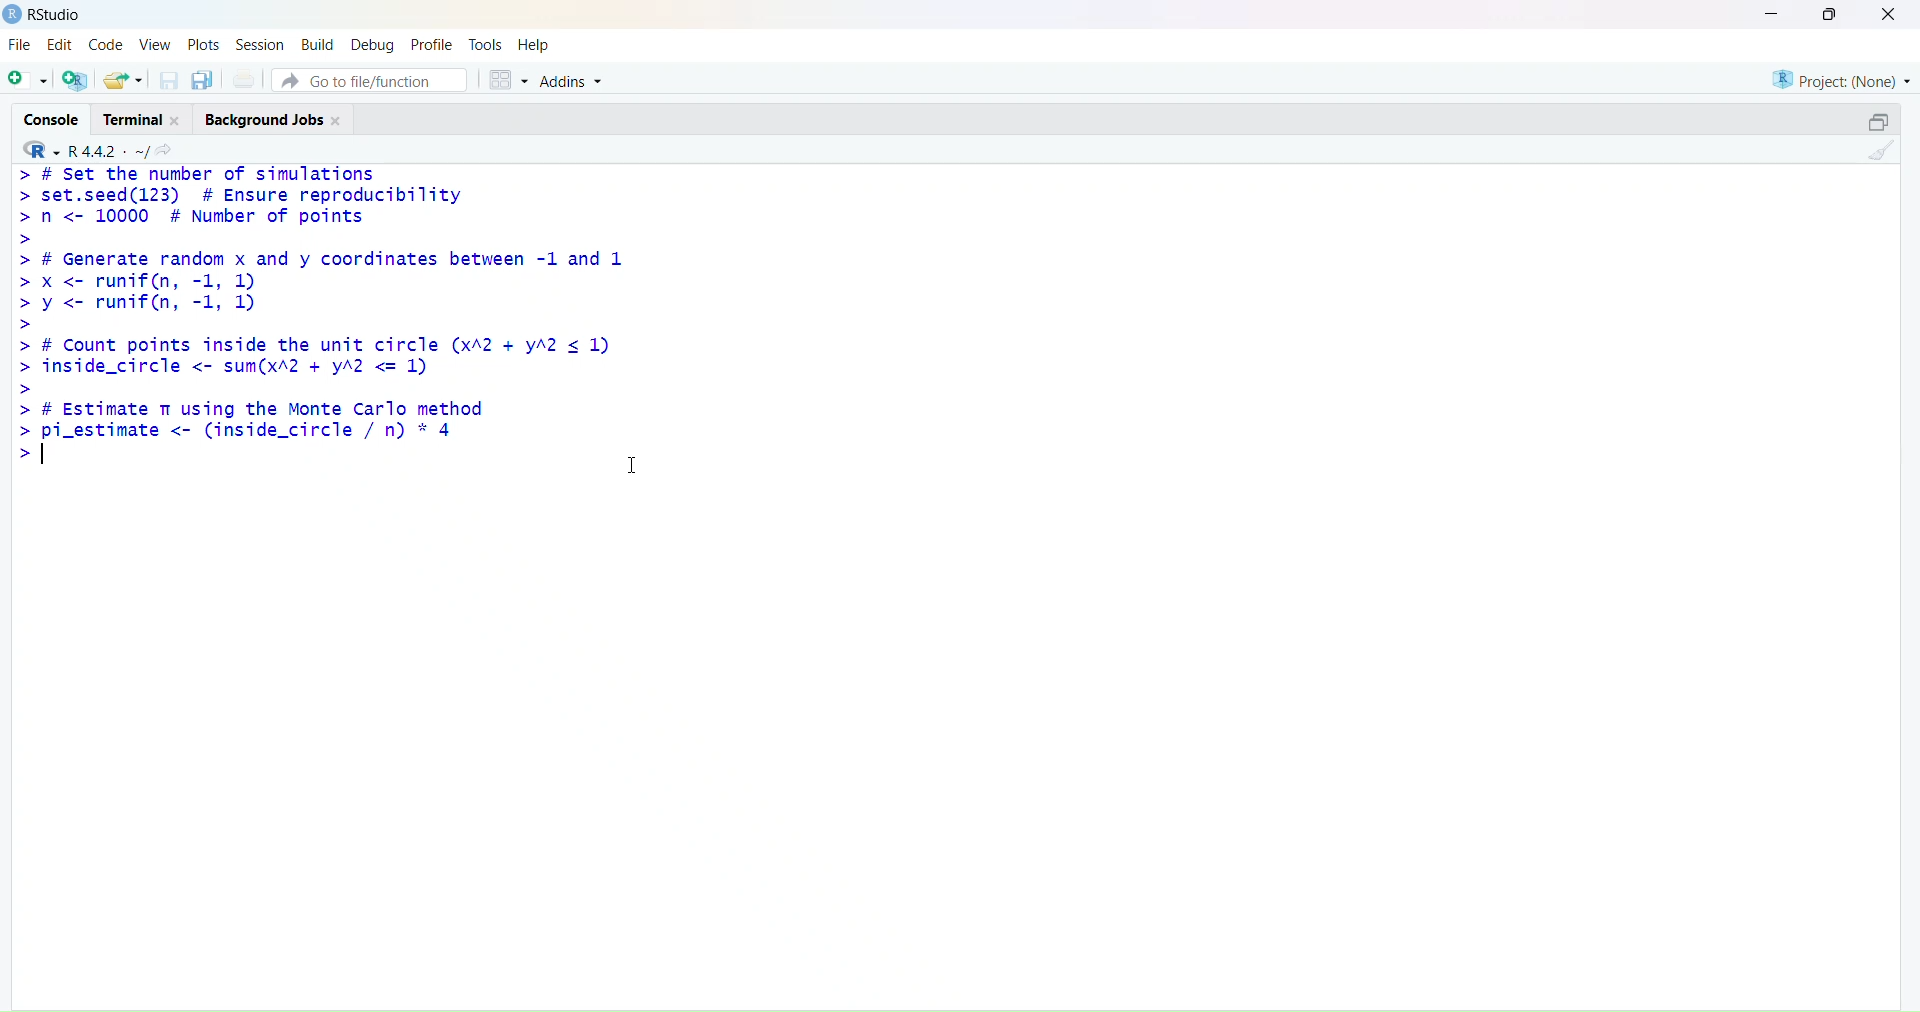 This screenshot has width=1920, height=1012. Describe the element at coordinates (49, 17) in the screenshot. I see `RStudio` at that location.